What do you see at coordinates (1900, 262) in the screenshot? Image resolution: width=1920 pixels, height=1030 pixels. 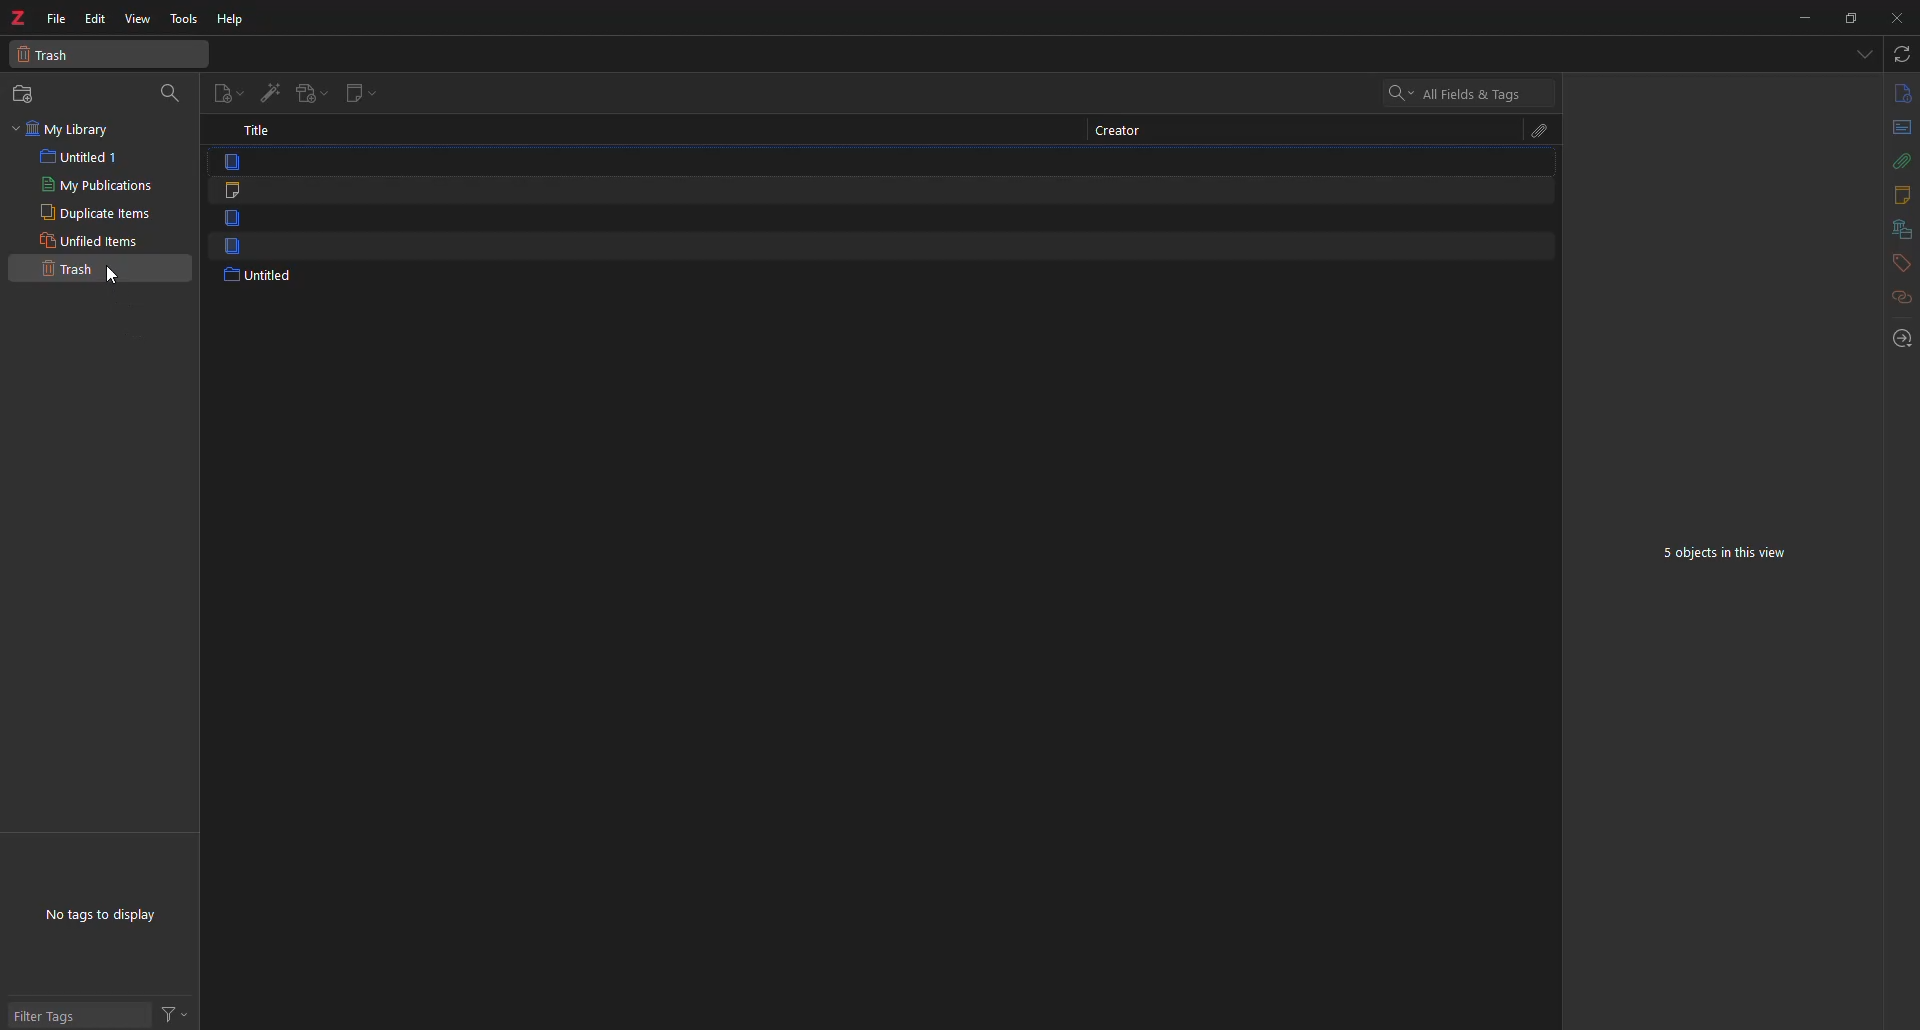 I see `tags` at bounding box center [1900, 262].